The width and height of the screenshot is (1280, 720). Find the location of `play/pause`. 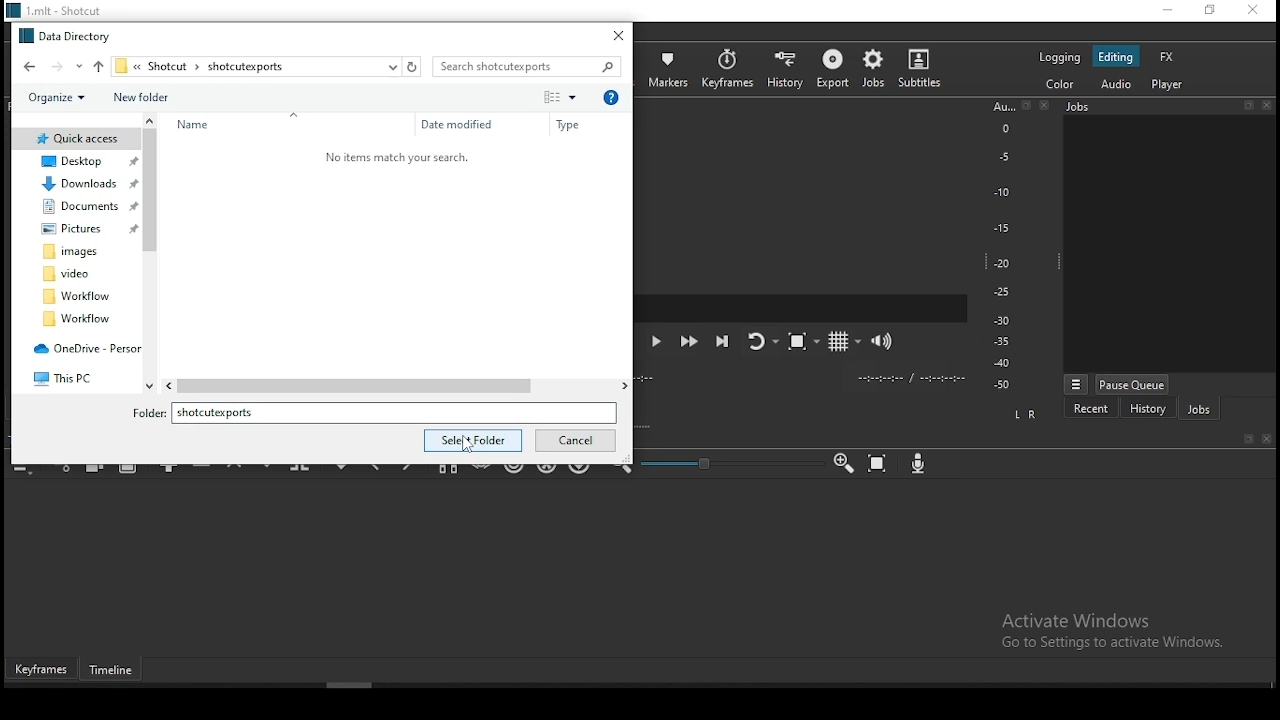

play/pause is located at coordinates (660, 345).